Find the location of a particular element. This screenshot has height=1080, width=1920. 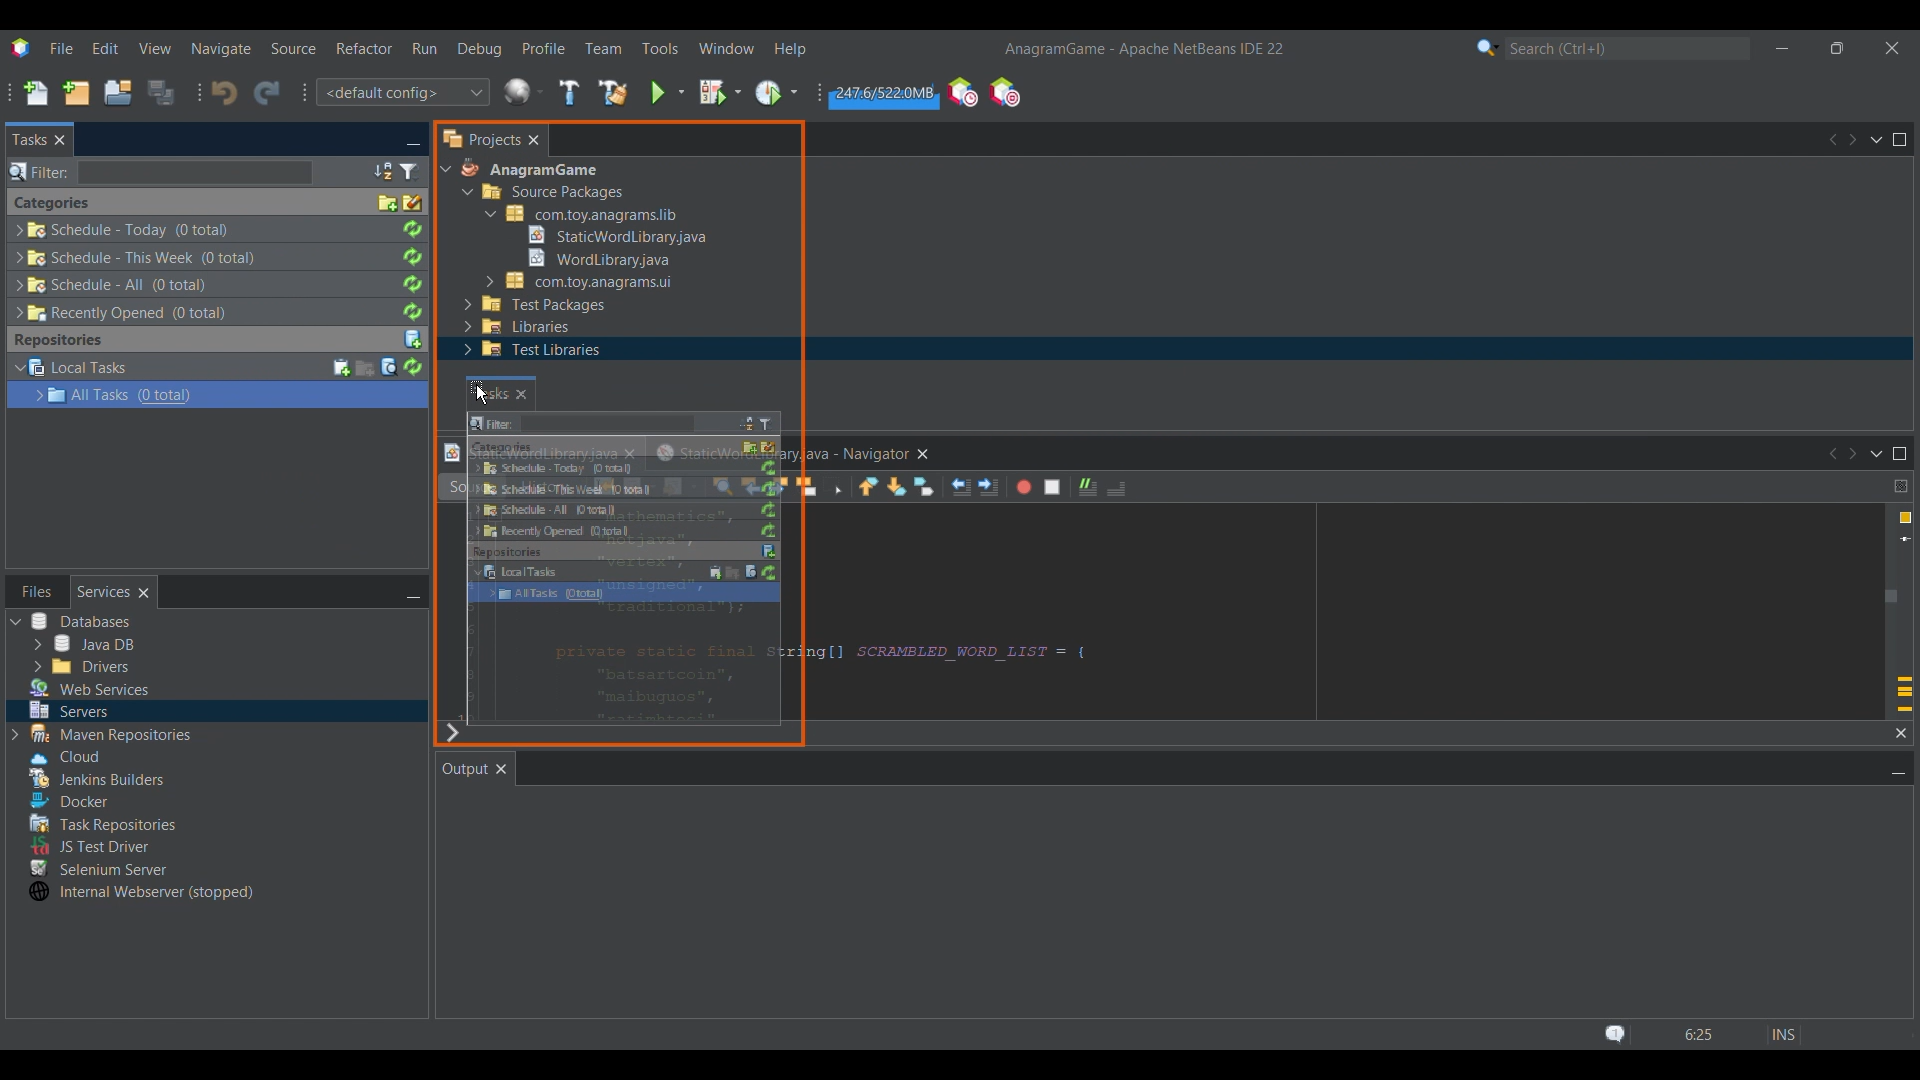

Run main project is located at coordinates (667, 93).